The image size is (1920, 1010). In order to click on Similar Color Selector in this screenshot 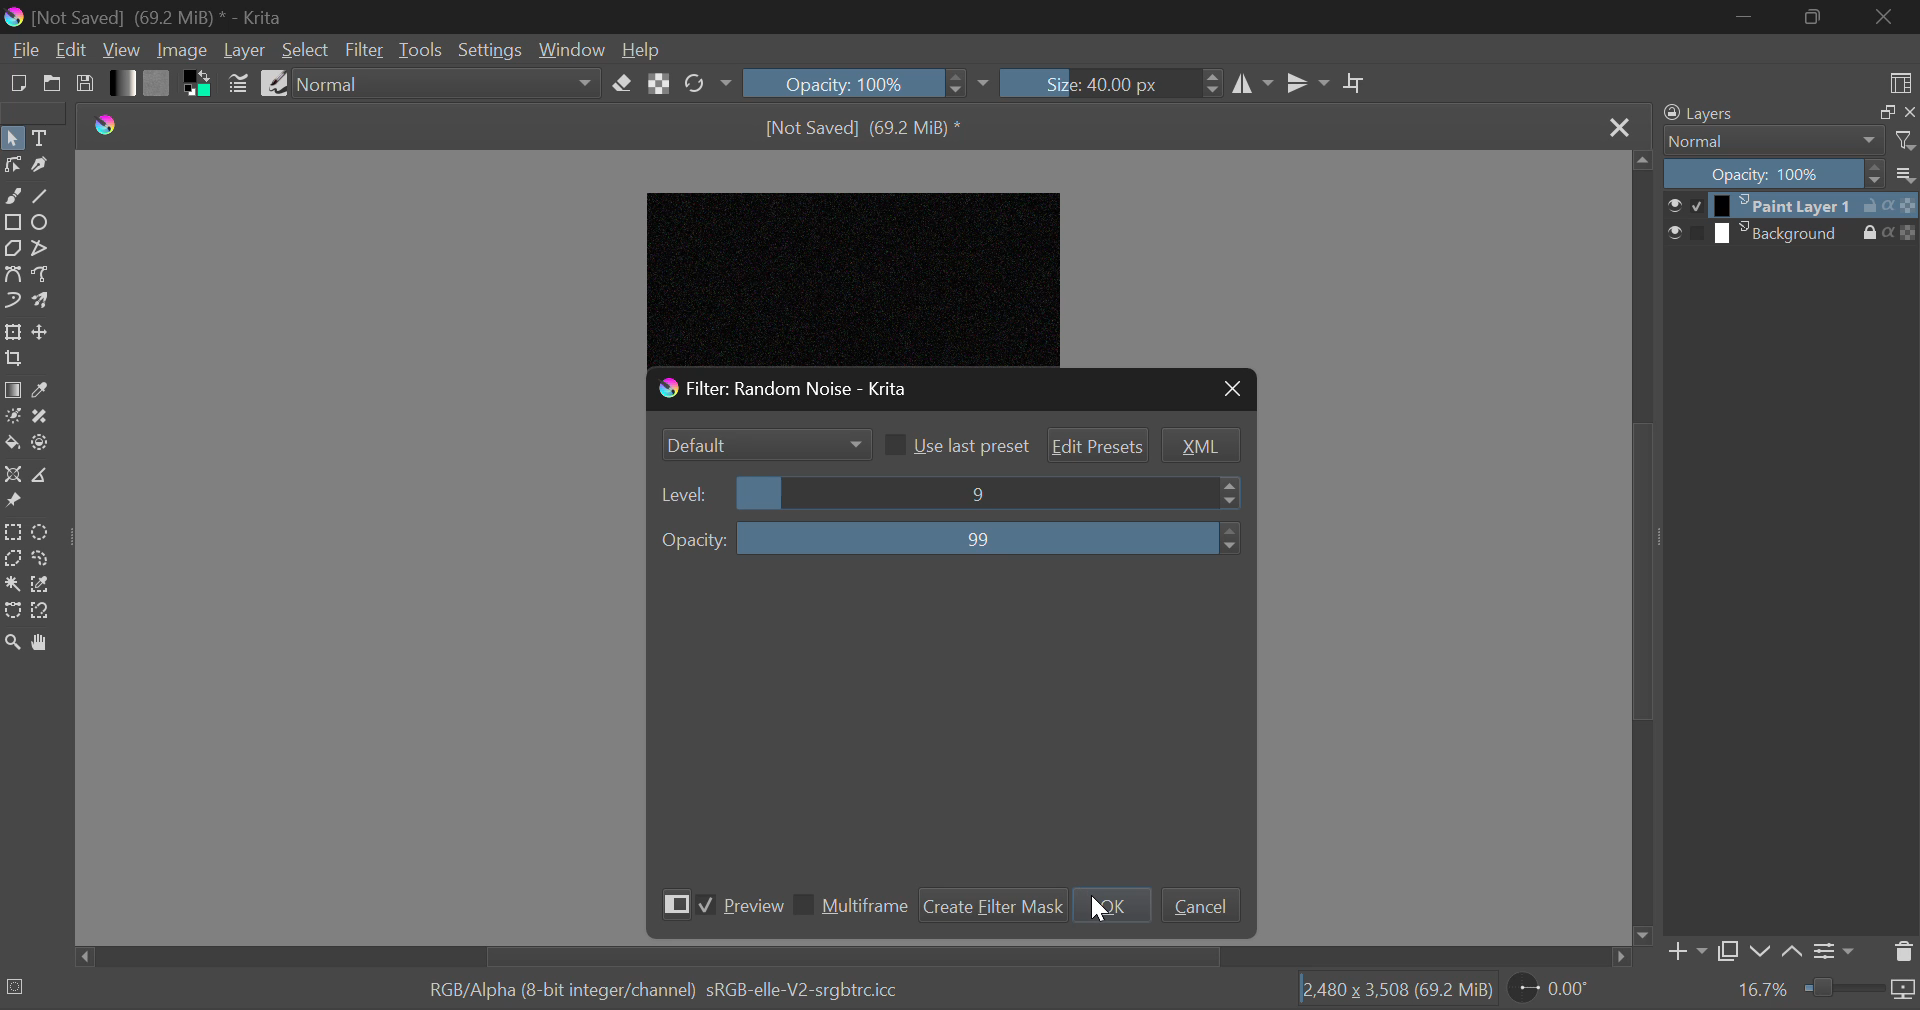, I will do `click(43, 587)`.